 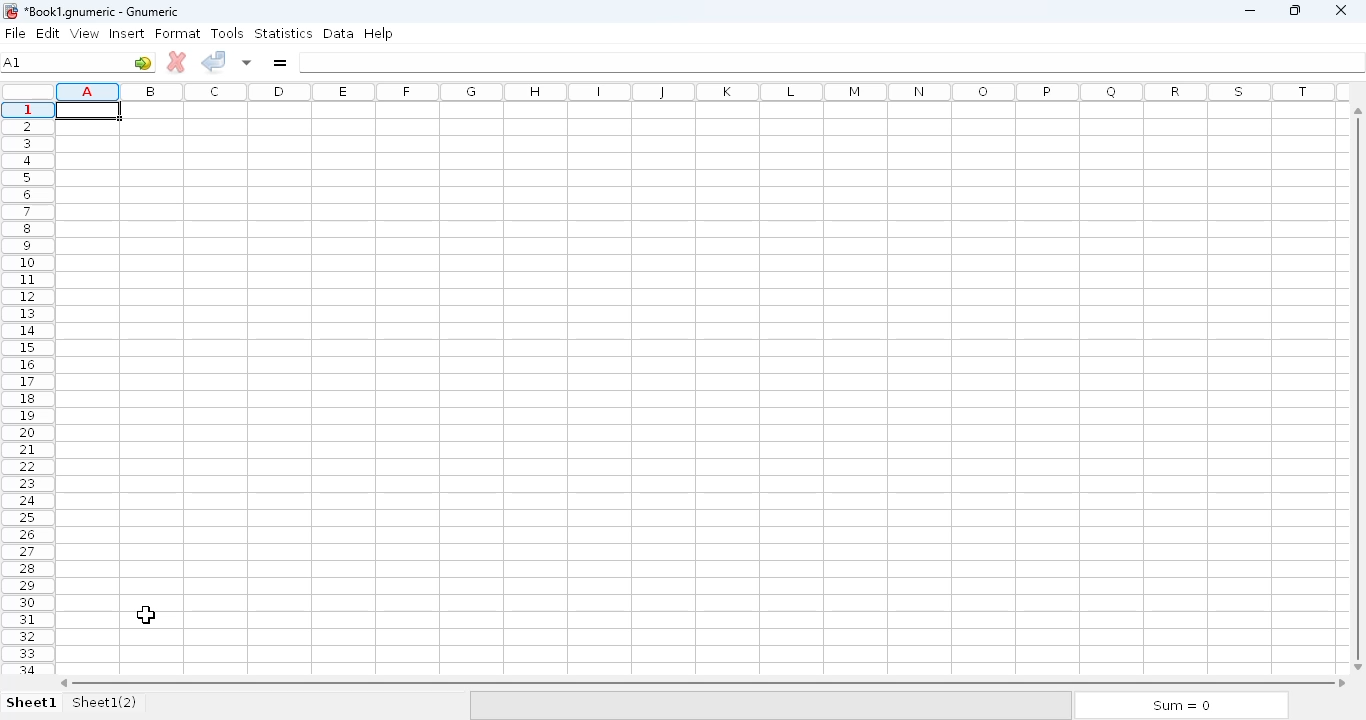 I want to click on formula bar, so click(x=831, y=62).